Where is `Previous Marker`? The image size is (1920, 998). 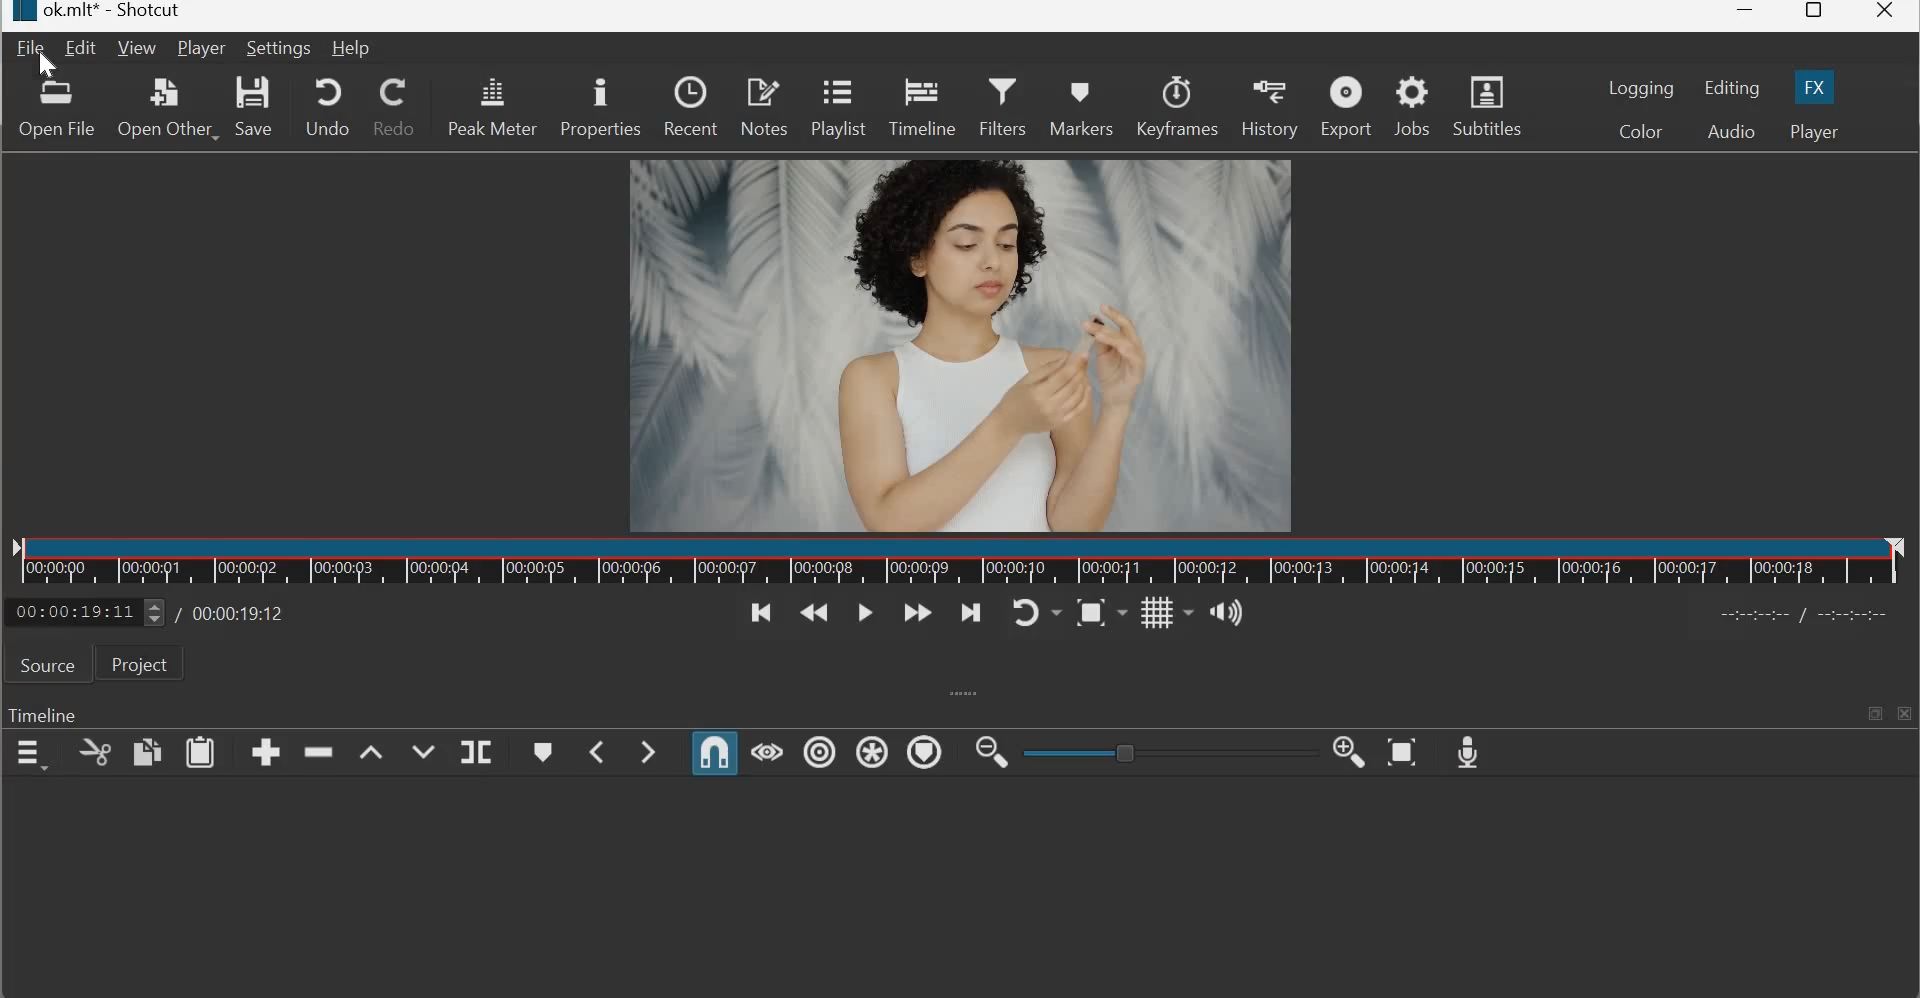
Previous Marker is located at coordinates (598, 752).